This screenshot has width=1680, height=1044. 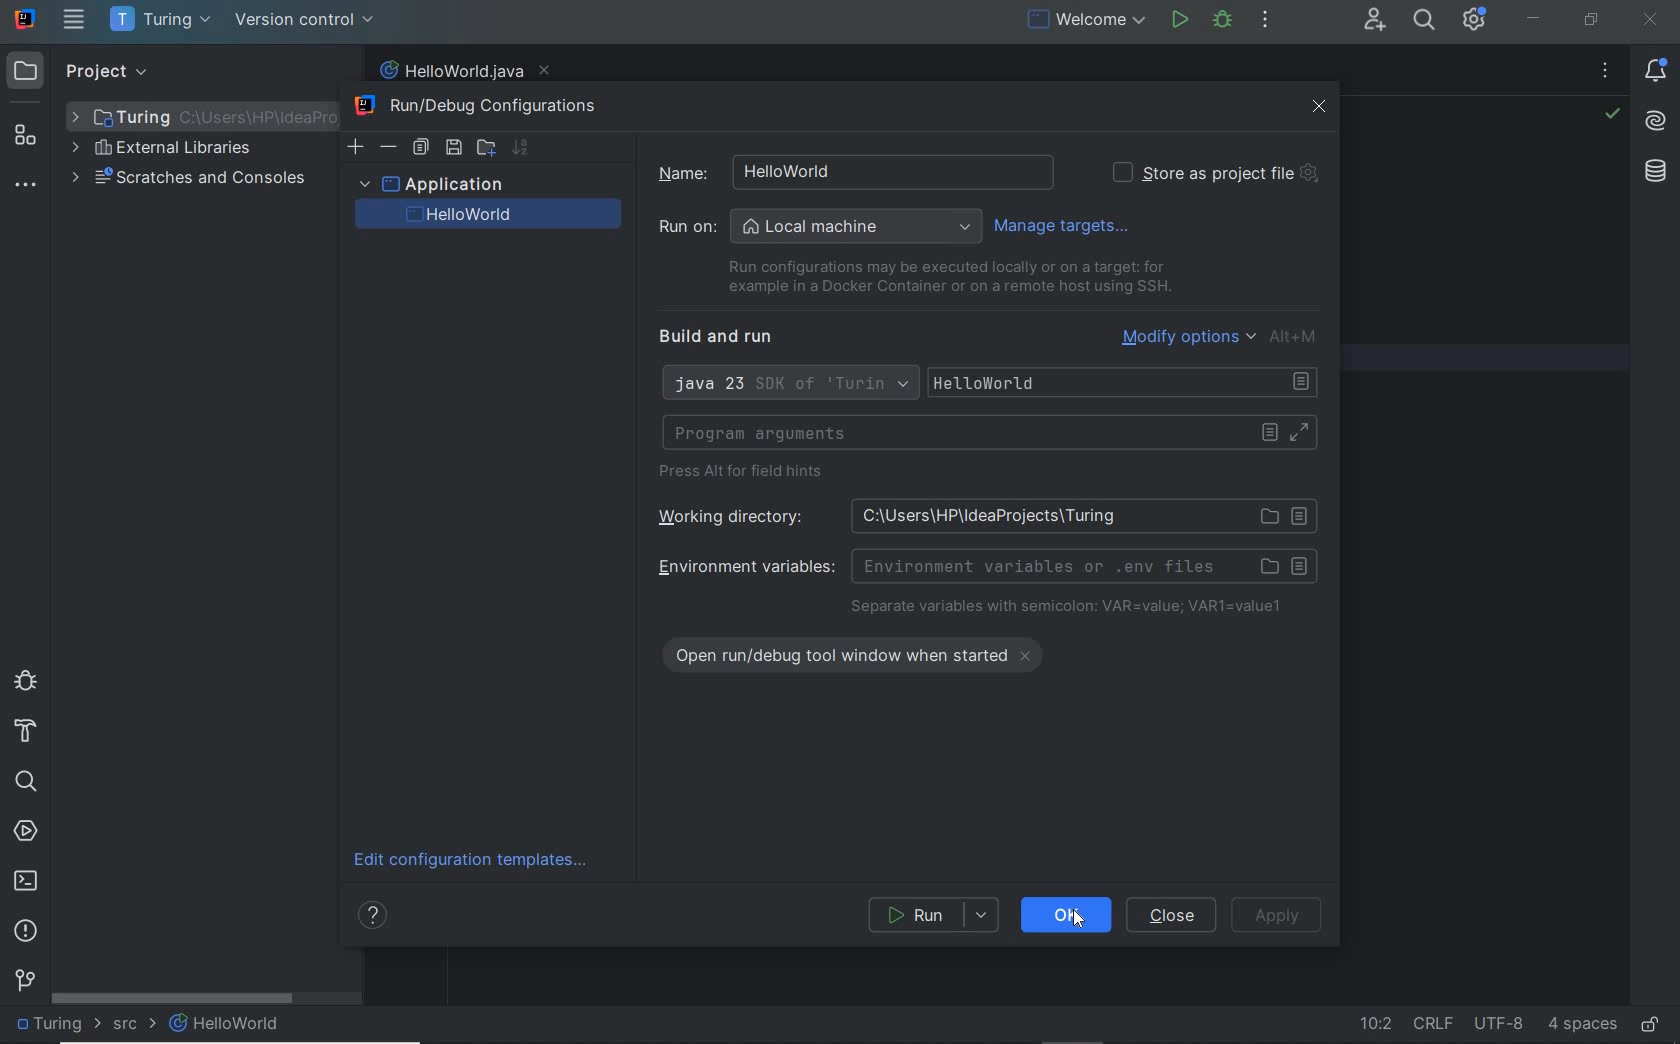 I want to click on services, so click(x=26, y=833).